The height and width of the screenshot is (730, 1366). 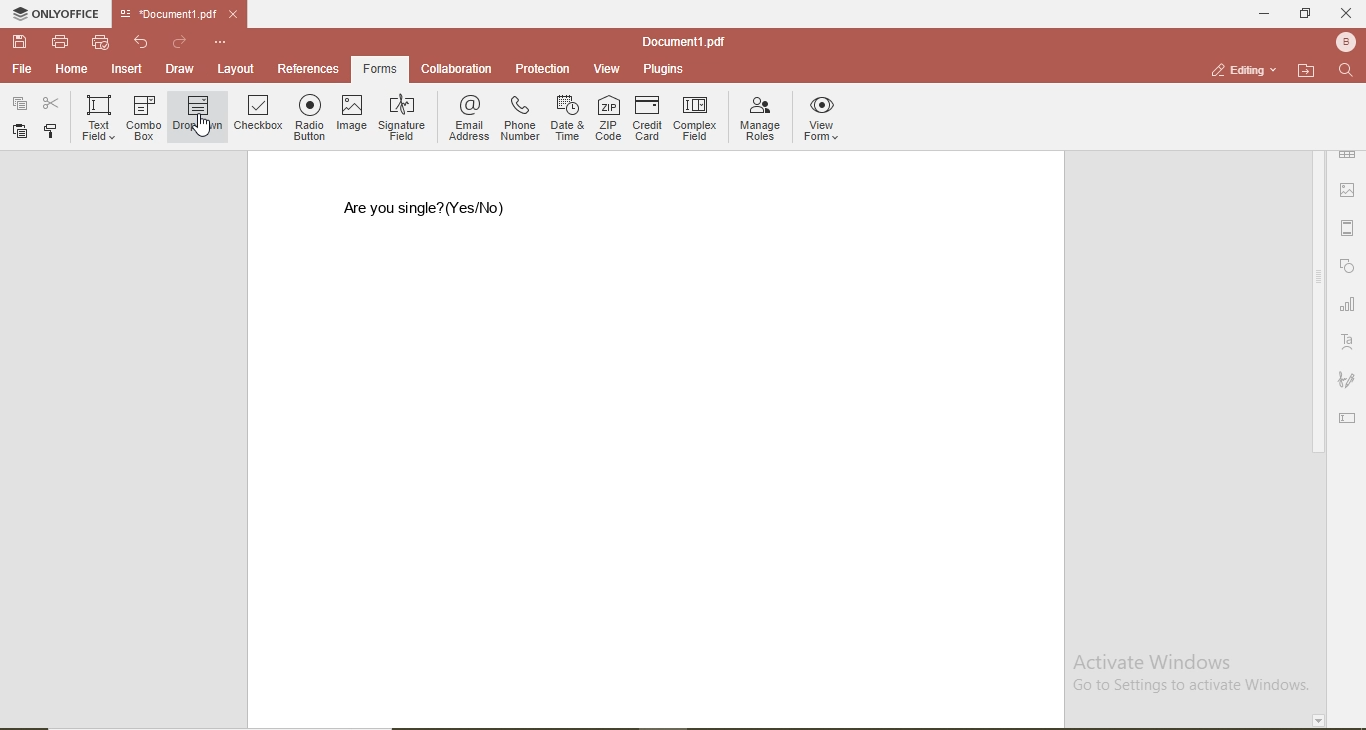 What do you see at coordinates (99, 119) in the screenshot?
I see `text field` at bounding box center [99, 119].